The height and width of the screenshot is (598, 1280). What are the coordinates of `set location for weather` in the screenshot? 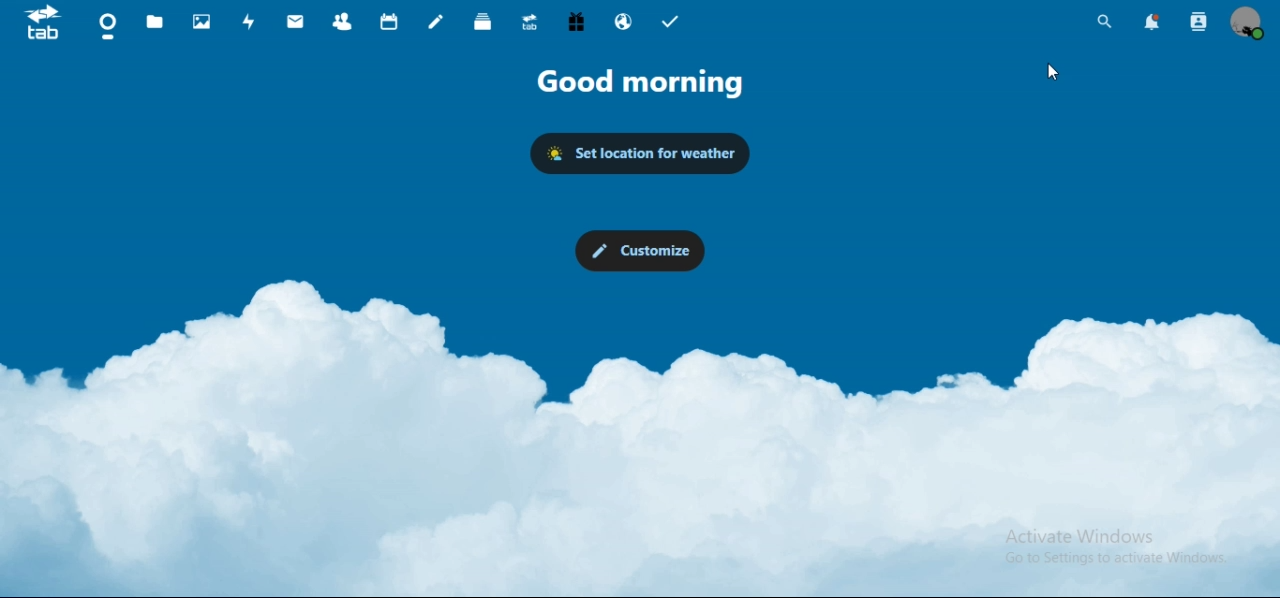 It's located at (642, 153).